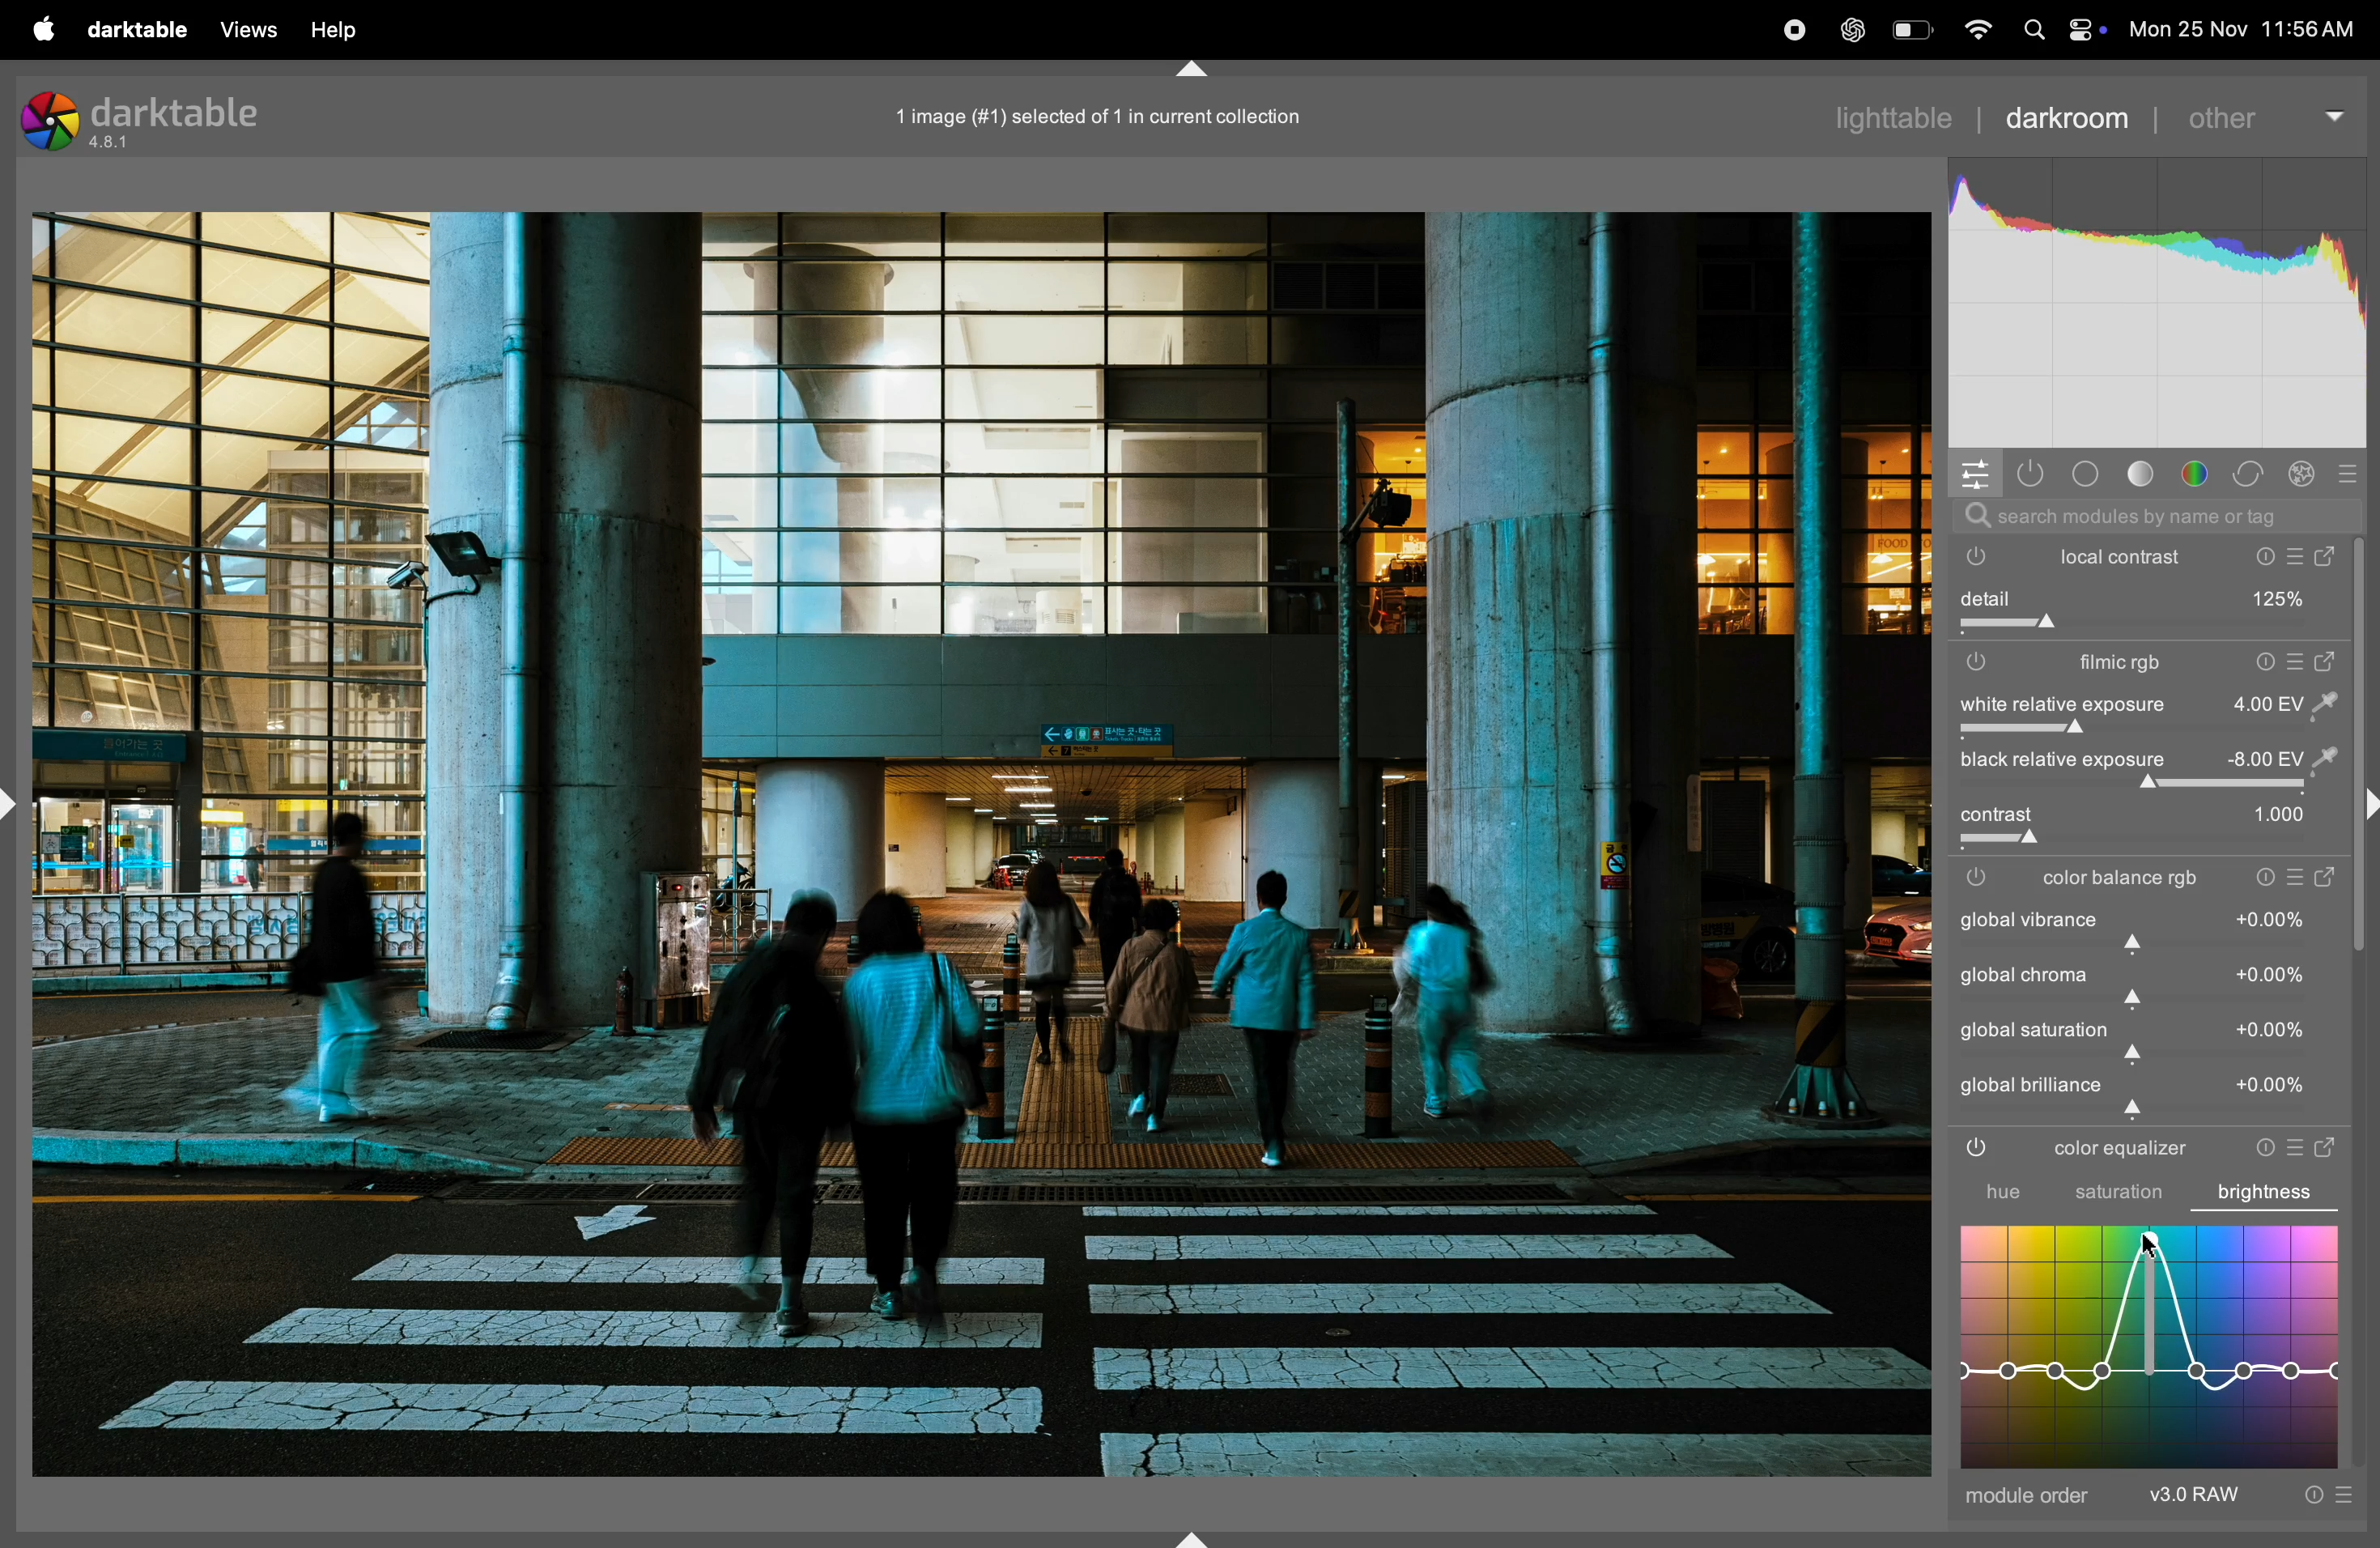 The height and width of the screenshot is (1548, 2380). What do you see at coordinates (2058, 704) in the screenshot?
I see `white relavtive exposure` at bounding box center [2058, 704].